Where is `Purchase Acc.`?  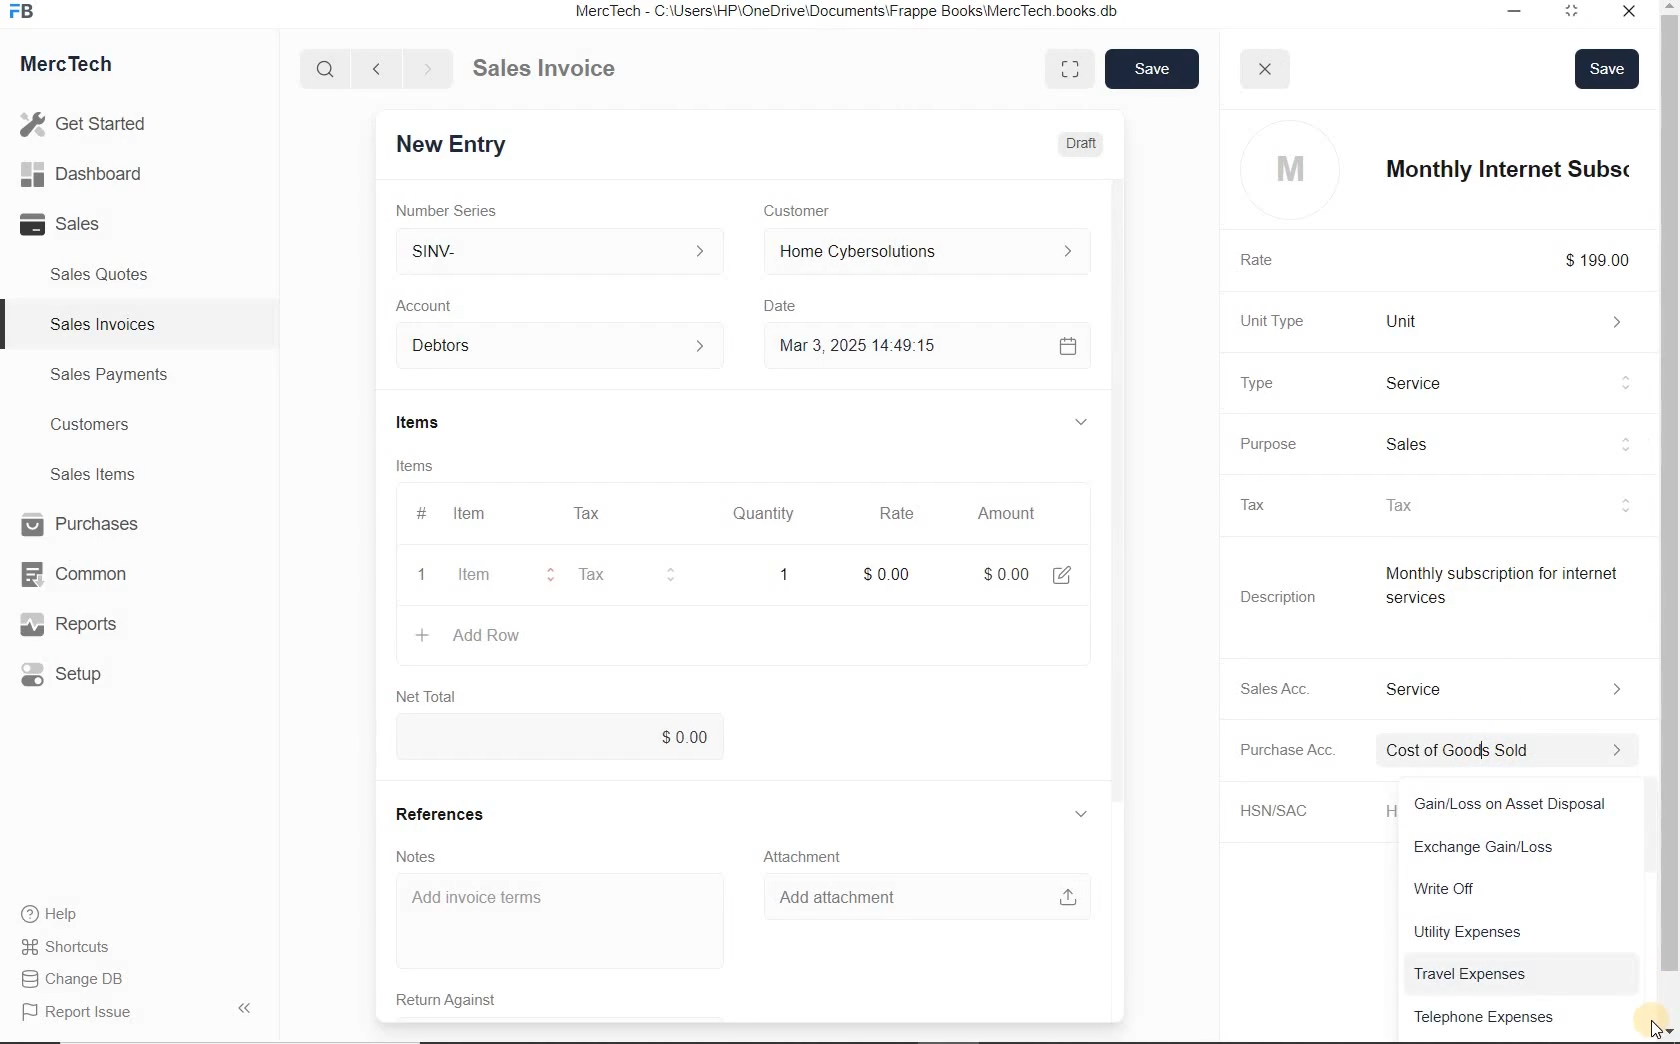
Purchase Acc. is located at coordinates (1300, 752).